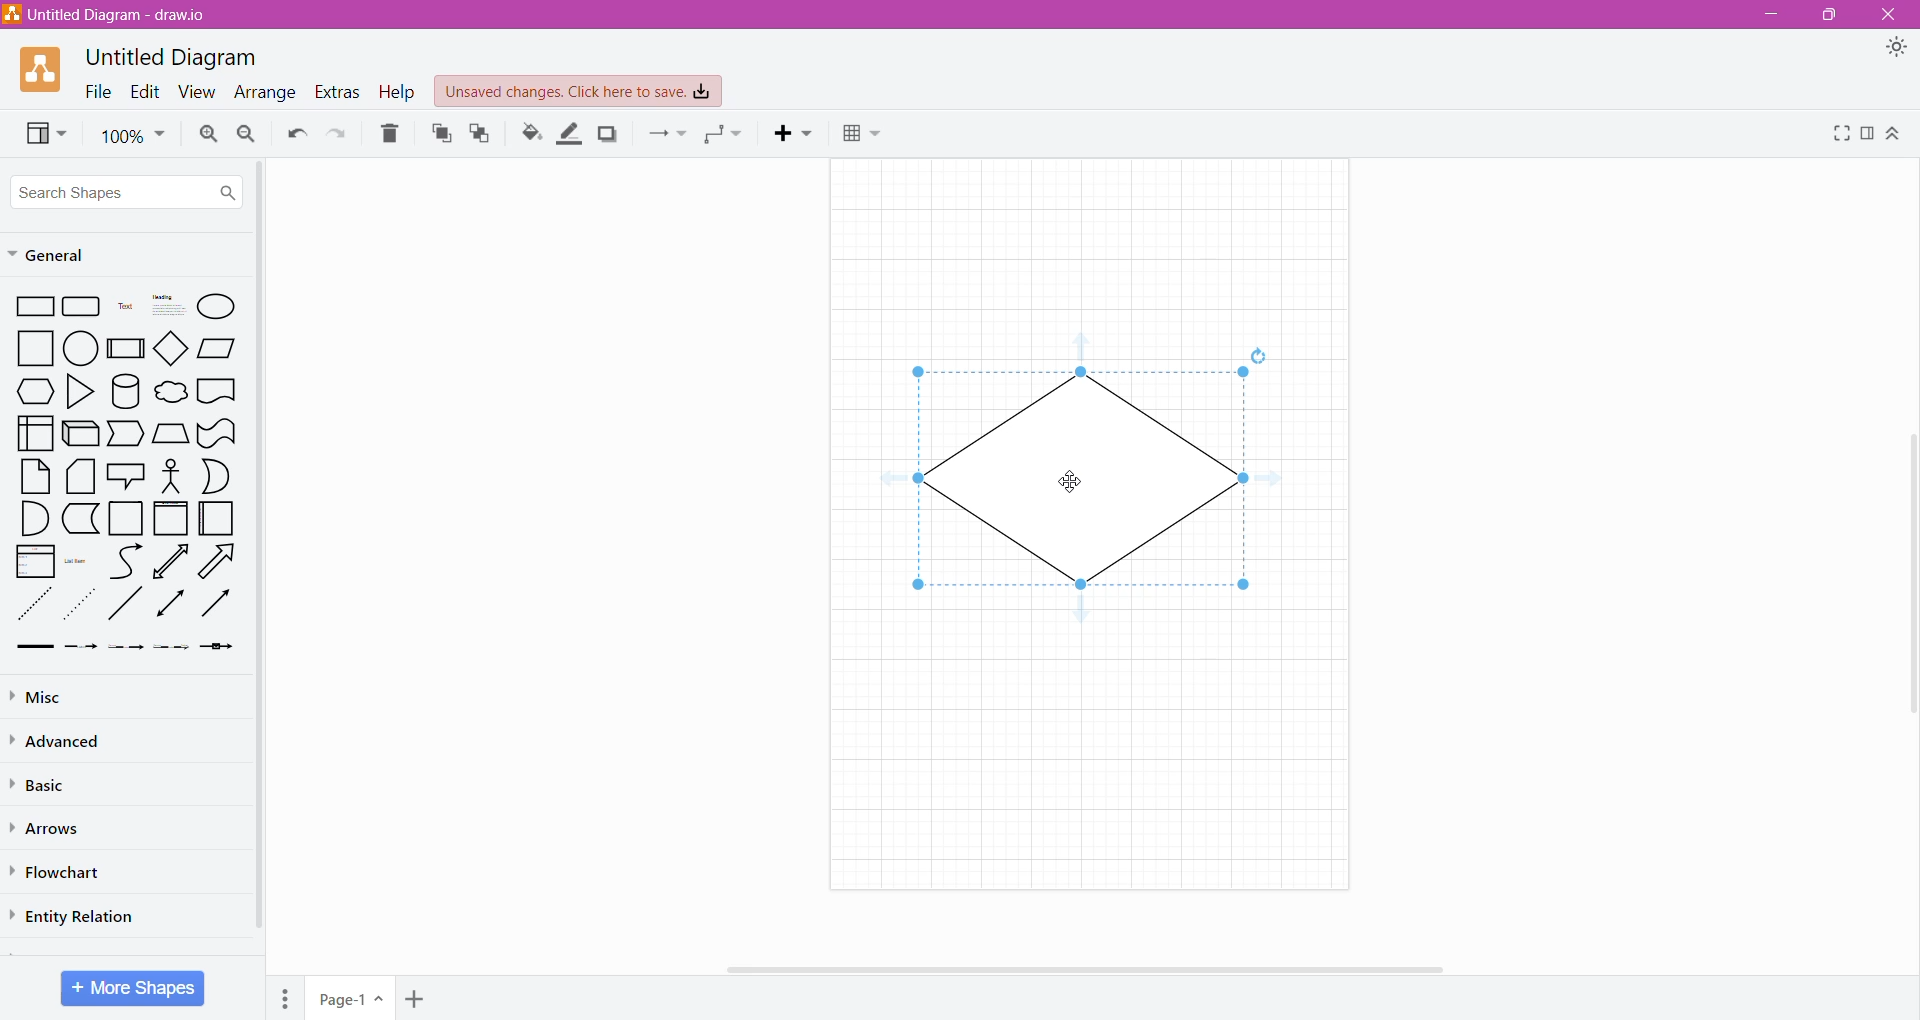  I want to click on Arrows, so click(50, 829).